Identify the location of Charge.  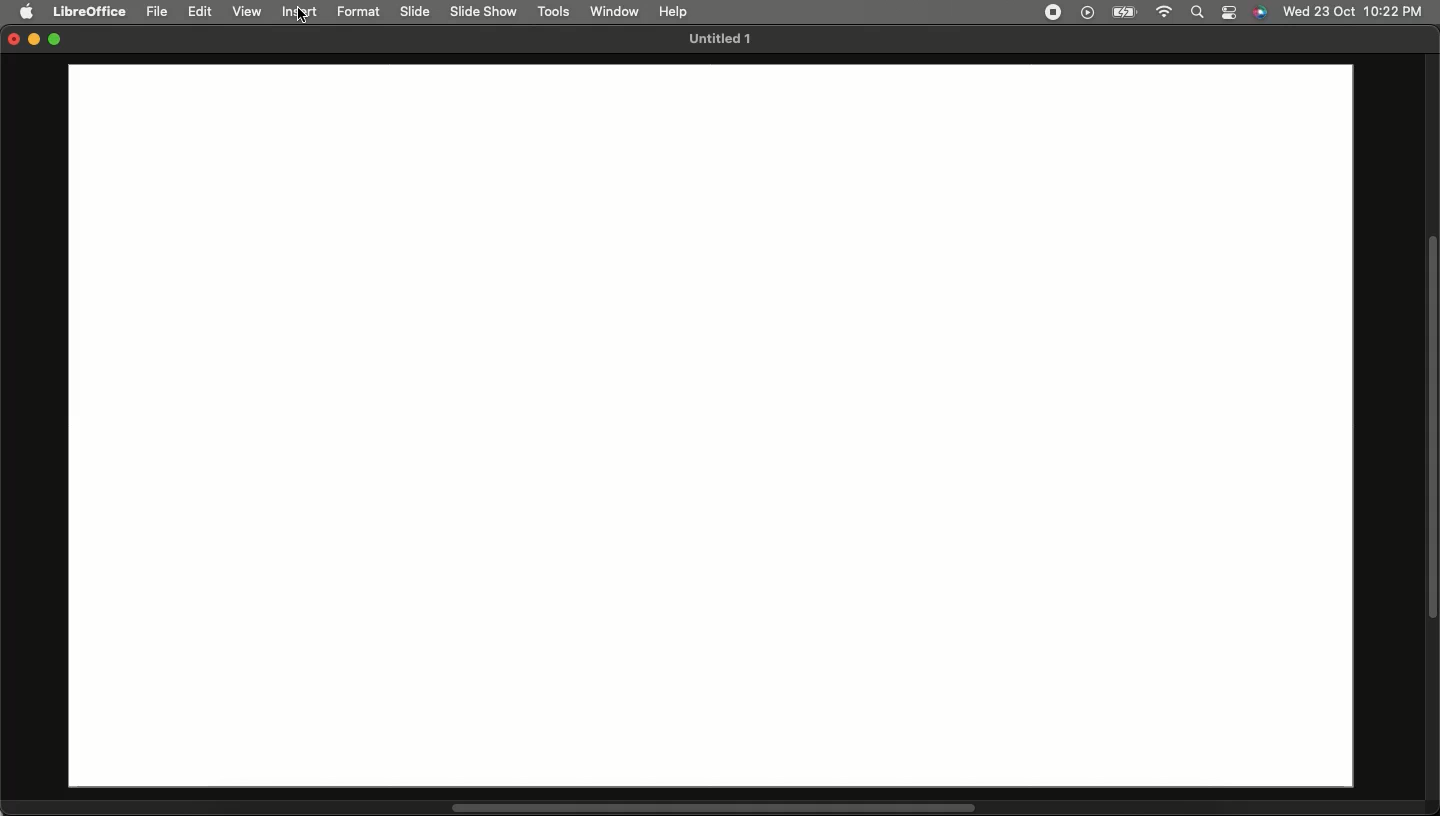
(1122, 12).